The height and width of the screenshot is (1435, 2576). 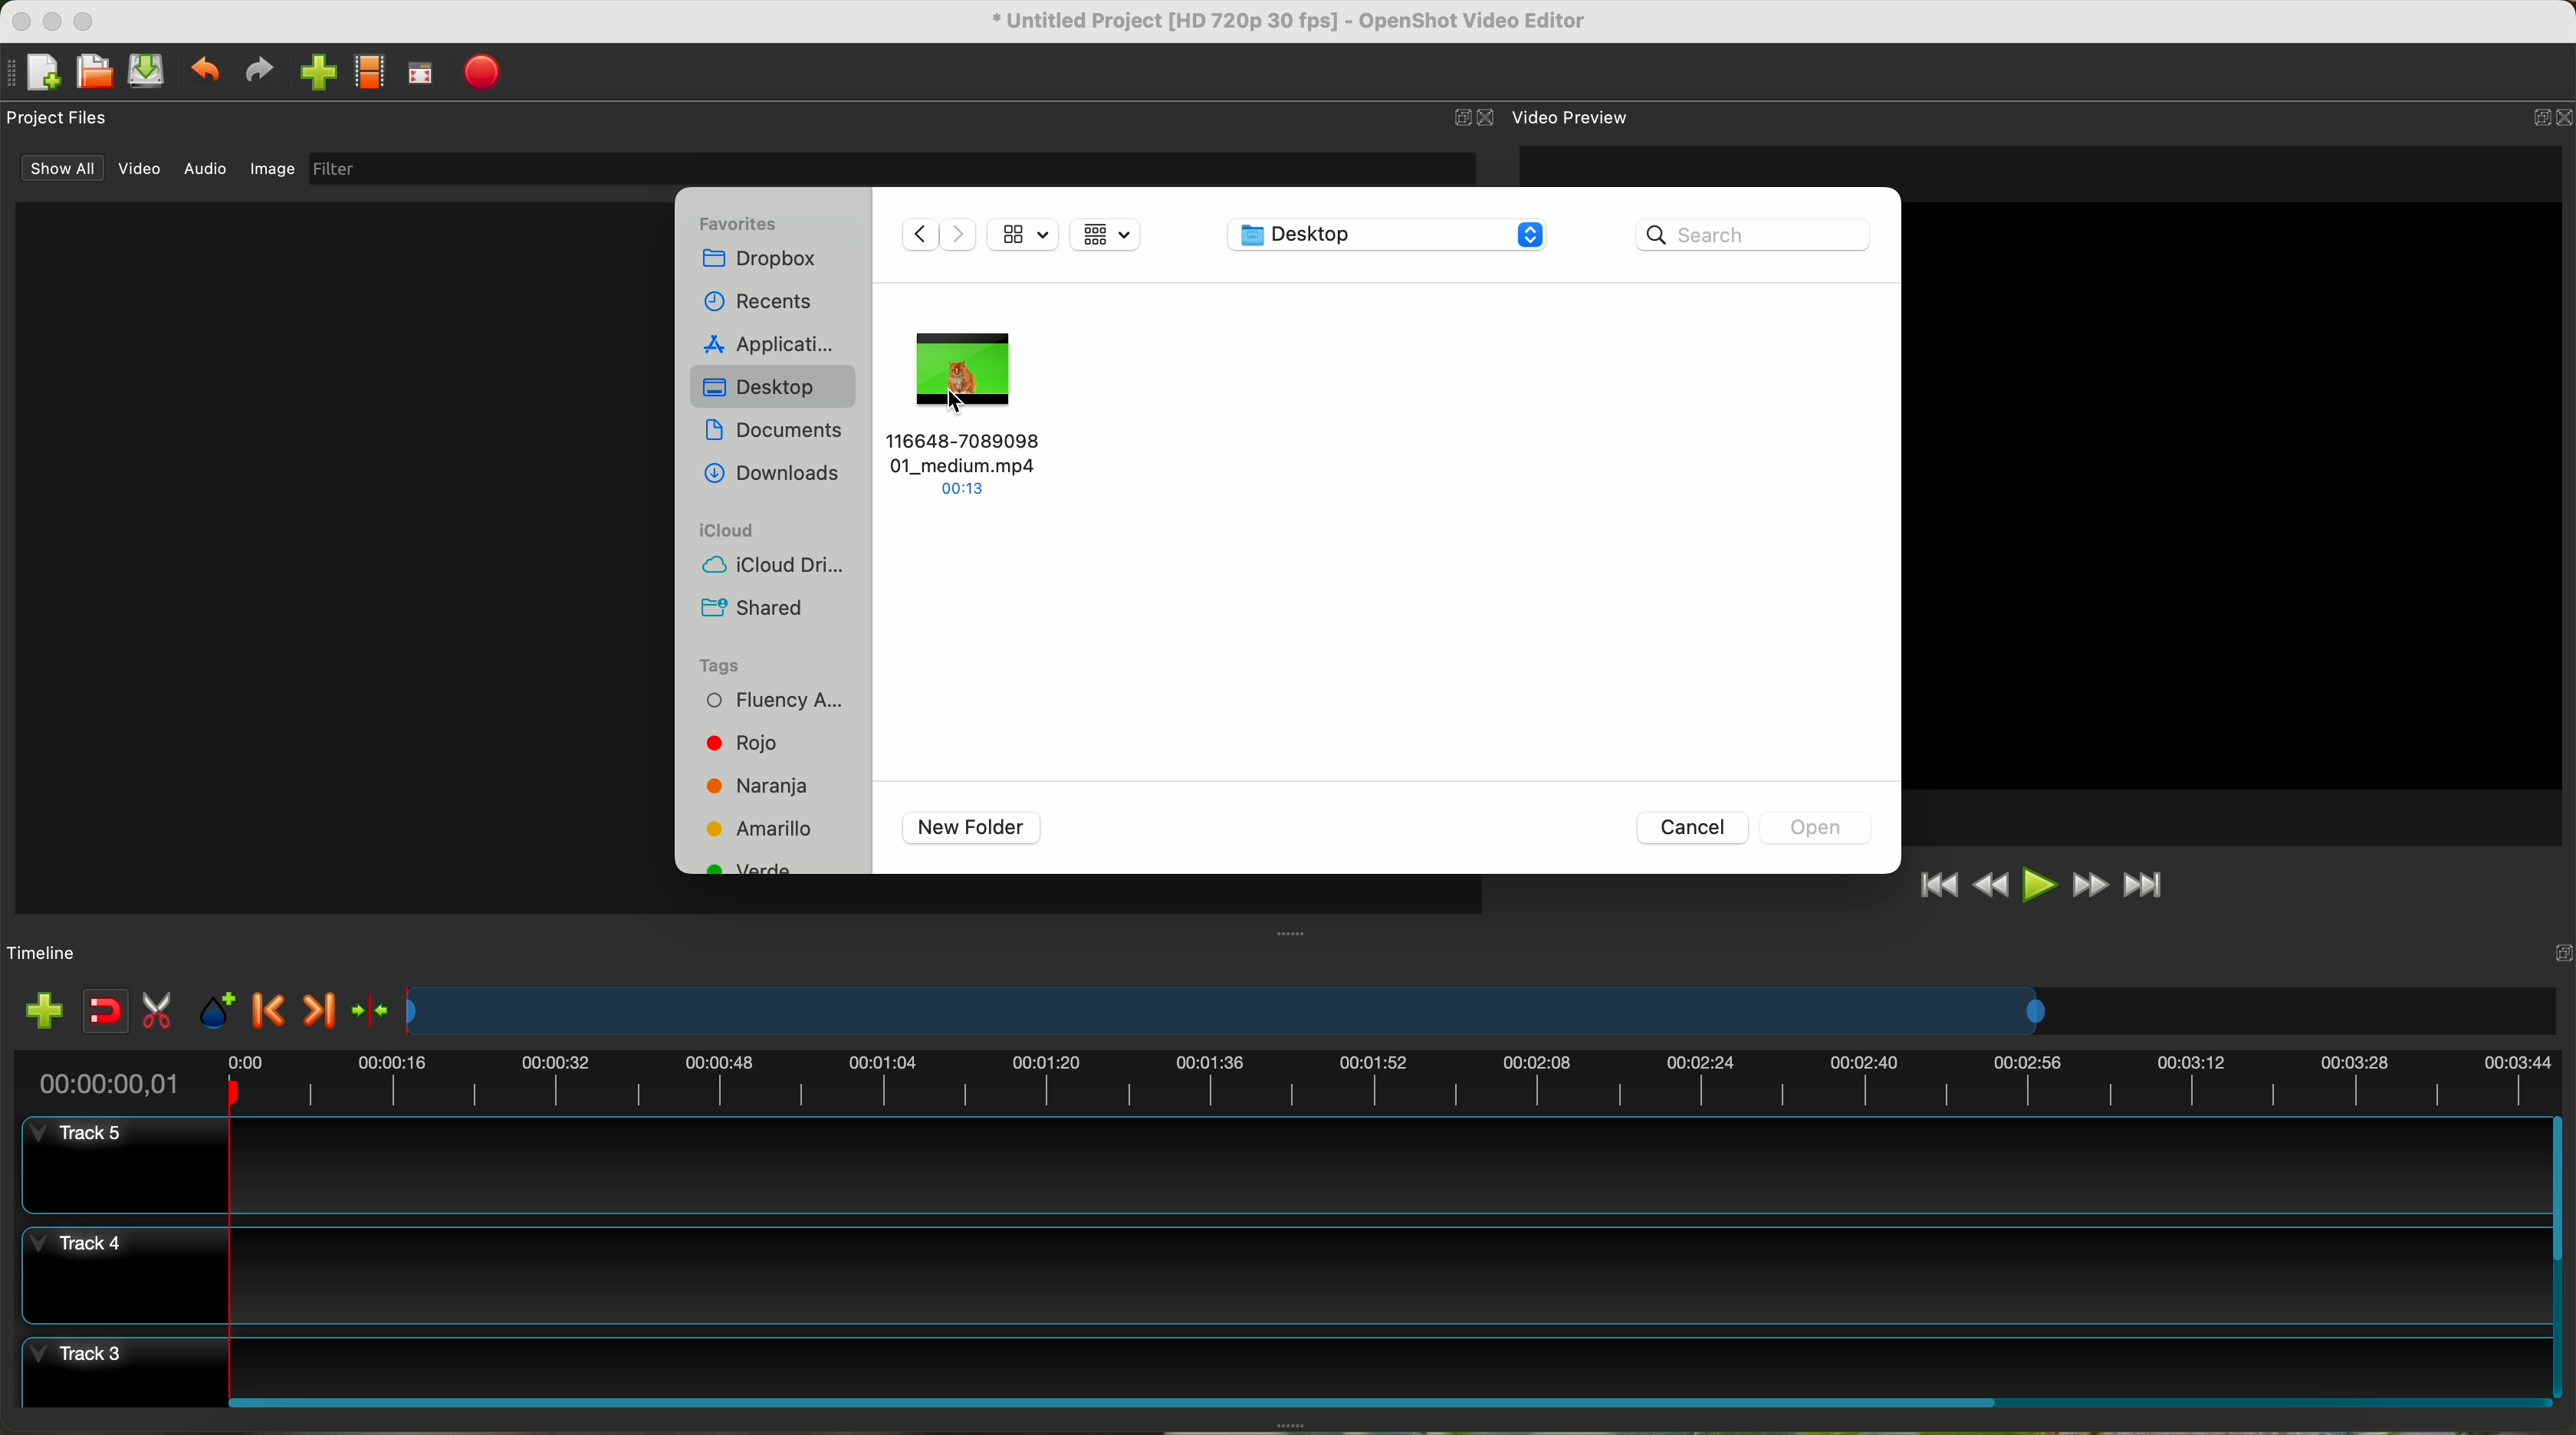 What do you see at coordinates (33, 73) in the screenshot?
I see `new project` at bounding box center [33, 73].